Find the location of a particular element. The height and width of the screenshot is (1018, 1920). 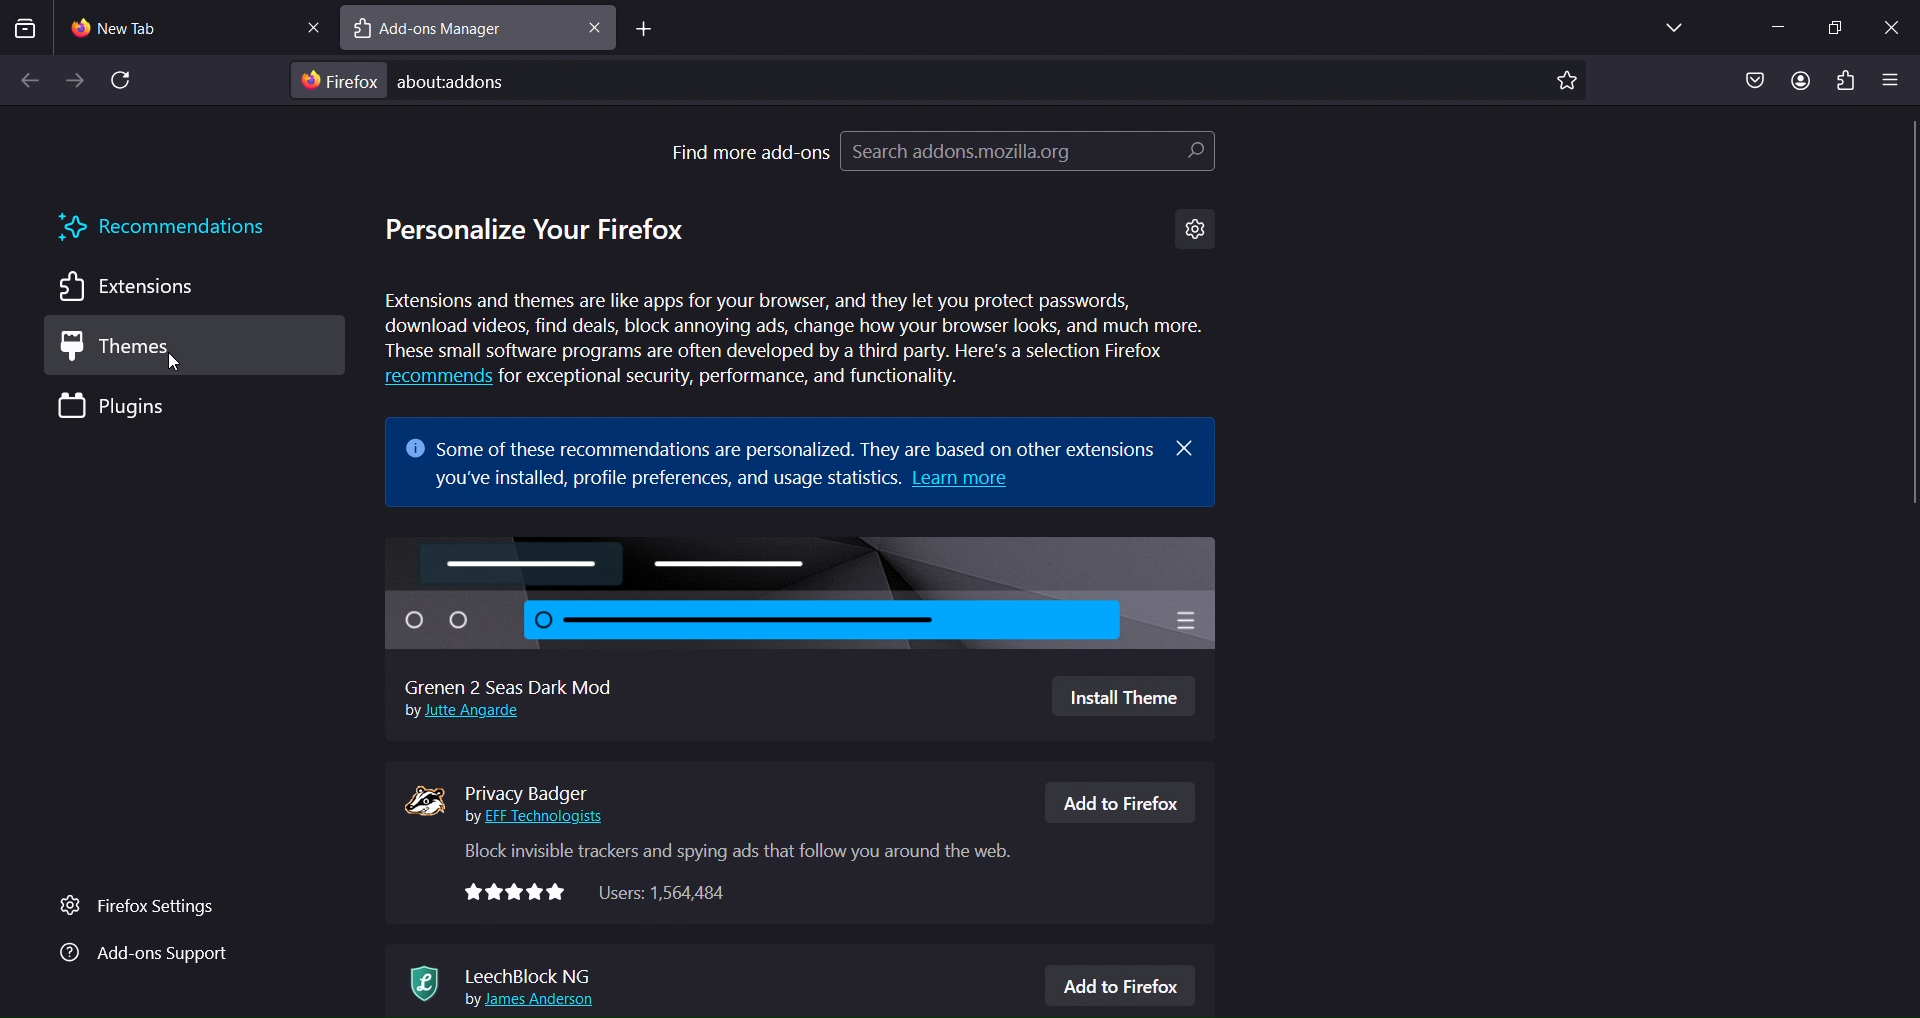

by is located at coordinates (410, 713).